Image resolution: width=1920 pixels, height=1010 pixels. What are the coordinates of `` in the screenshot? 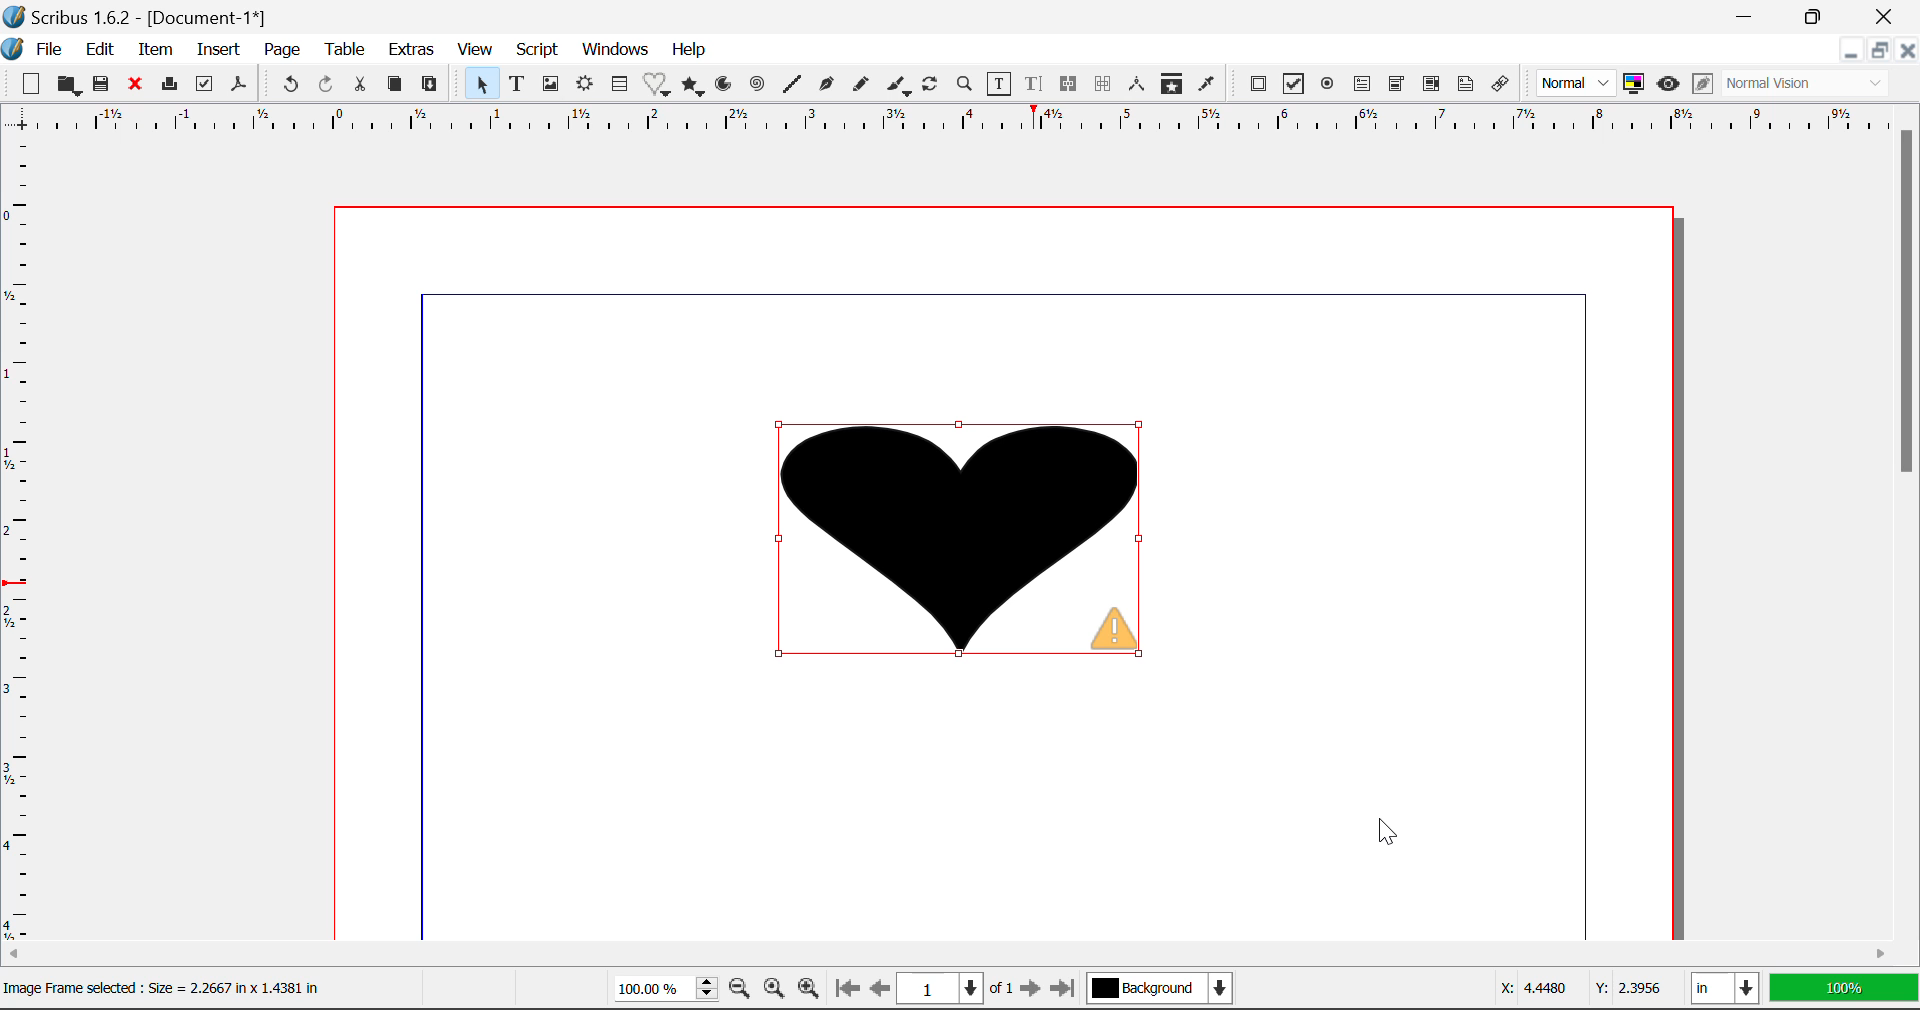 It's located at (168, 992).